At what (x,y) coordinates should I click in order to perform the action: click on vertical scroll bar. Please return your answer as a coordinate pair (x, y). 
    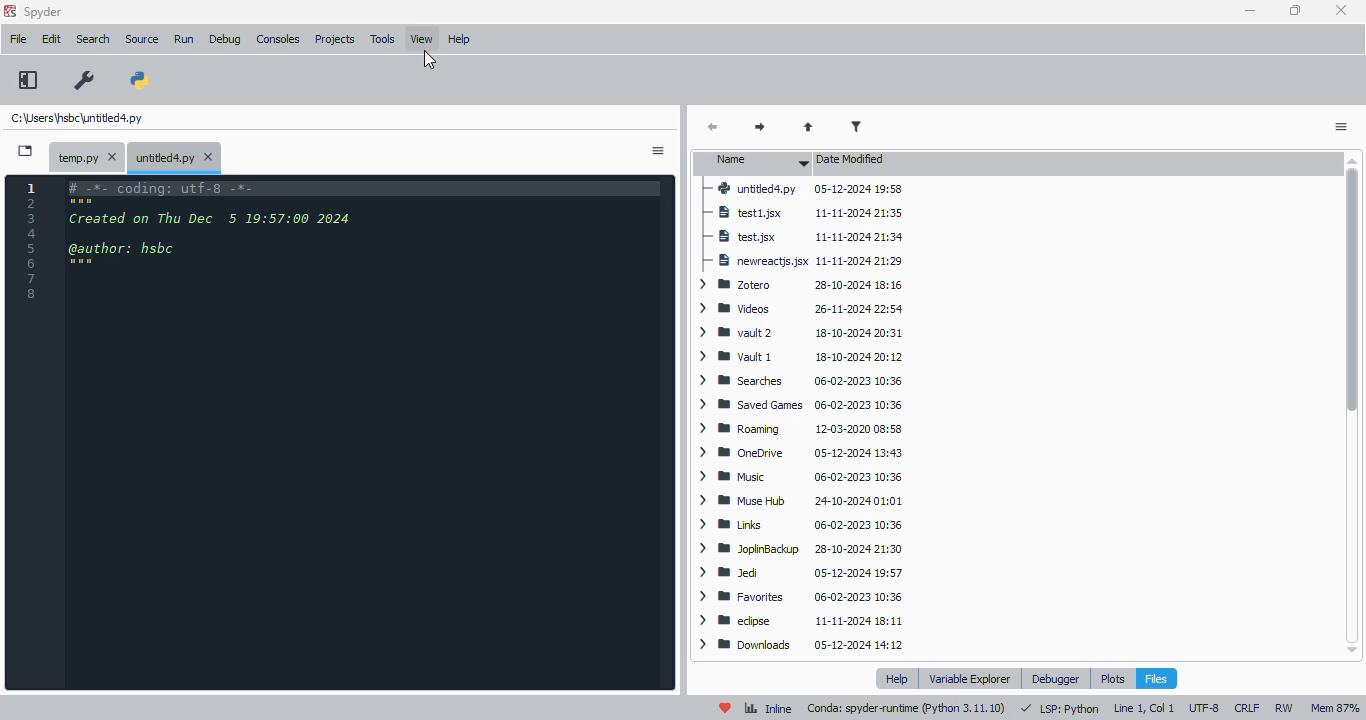
    Looking at the image, I should click on (1355, 404).